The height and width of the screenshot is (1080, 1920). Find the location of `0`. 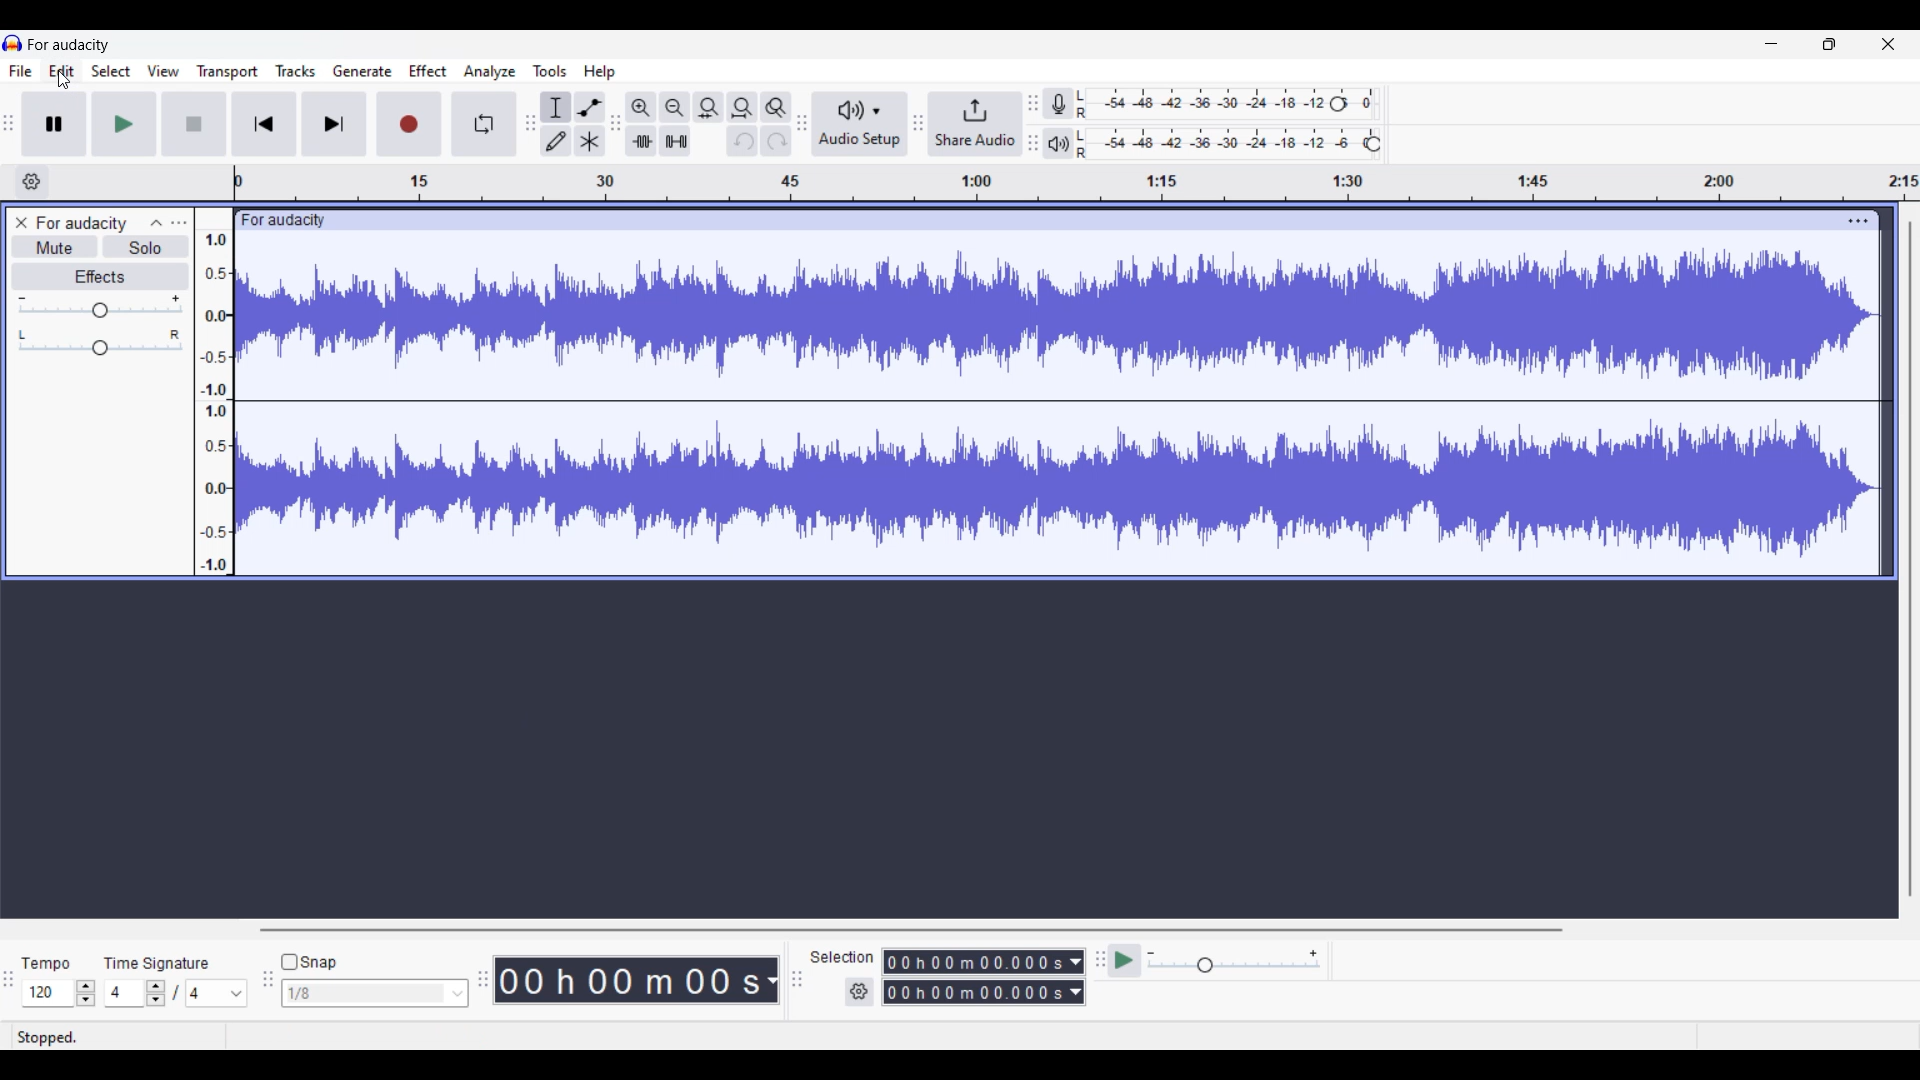

0 is located at coordinates (1371, 98).